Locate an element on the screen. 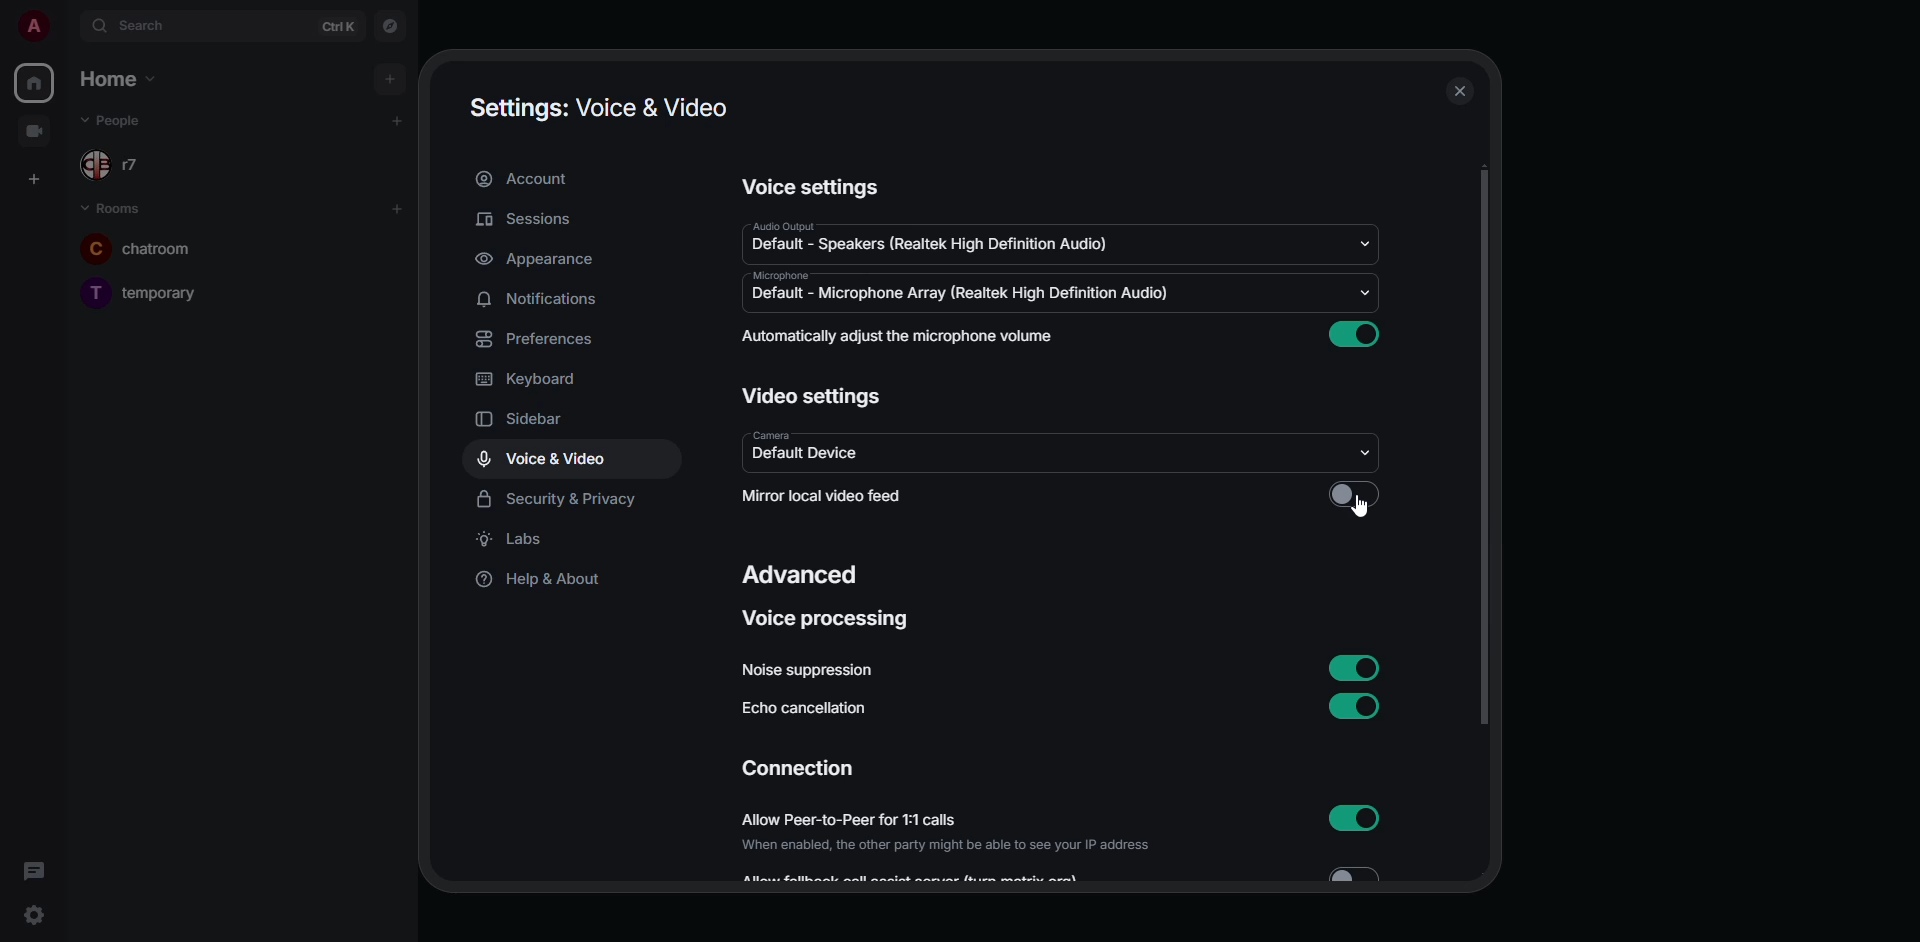 This screenshot has width=1920, height=942. video room is located at coordinates (36, 130).